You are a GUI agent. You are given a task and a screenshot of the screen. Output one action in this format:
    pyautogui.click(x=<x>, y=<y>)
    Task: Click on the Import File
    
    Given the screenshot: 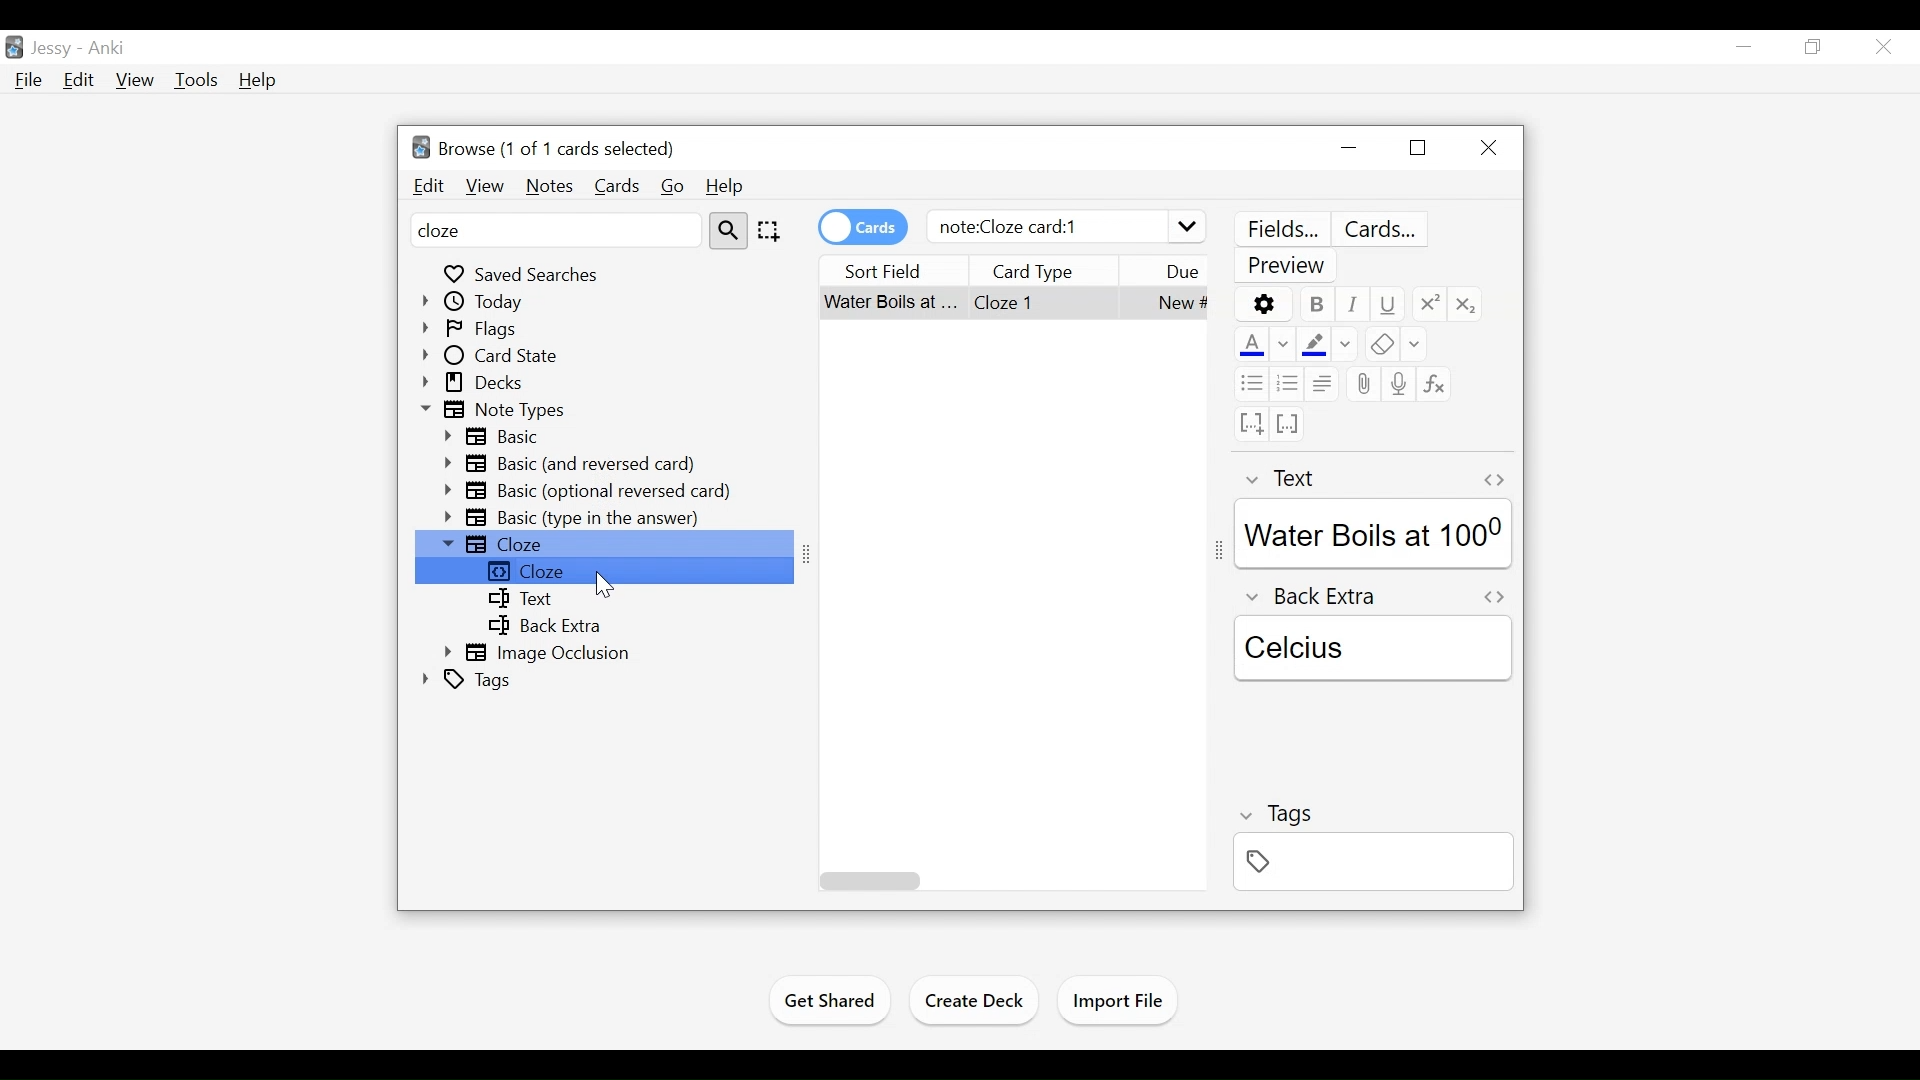 What is the action you would take?
    pyautogui.click(x=1123, y=1002)
    